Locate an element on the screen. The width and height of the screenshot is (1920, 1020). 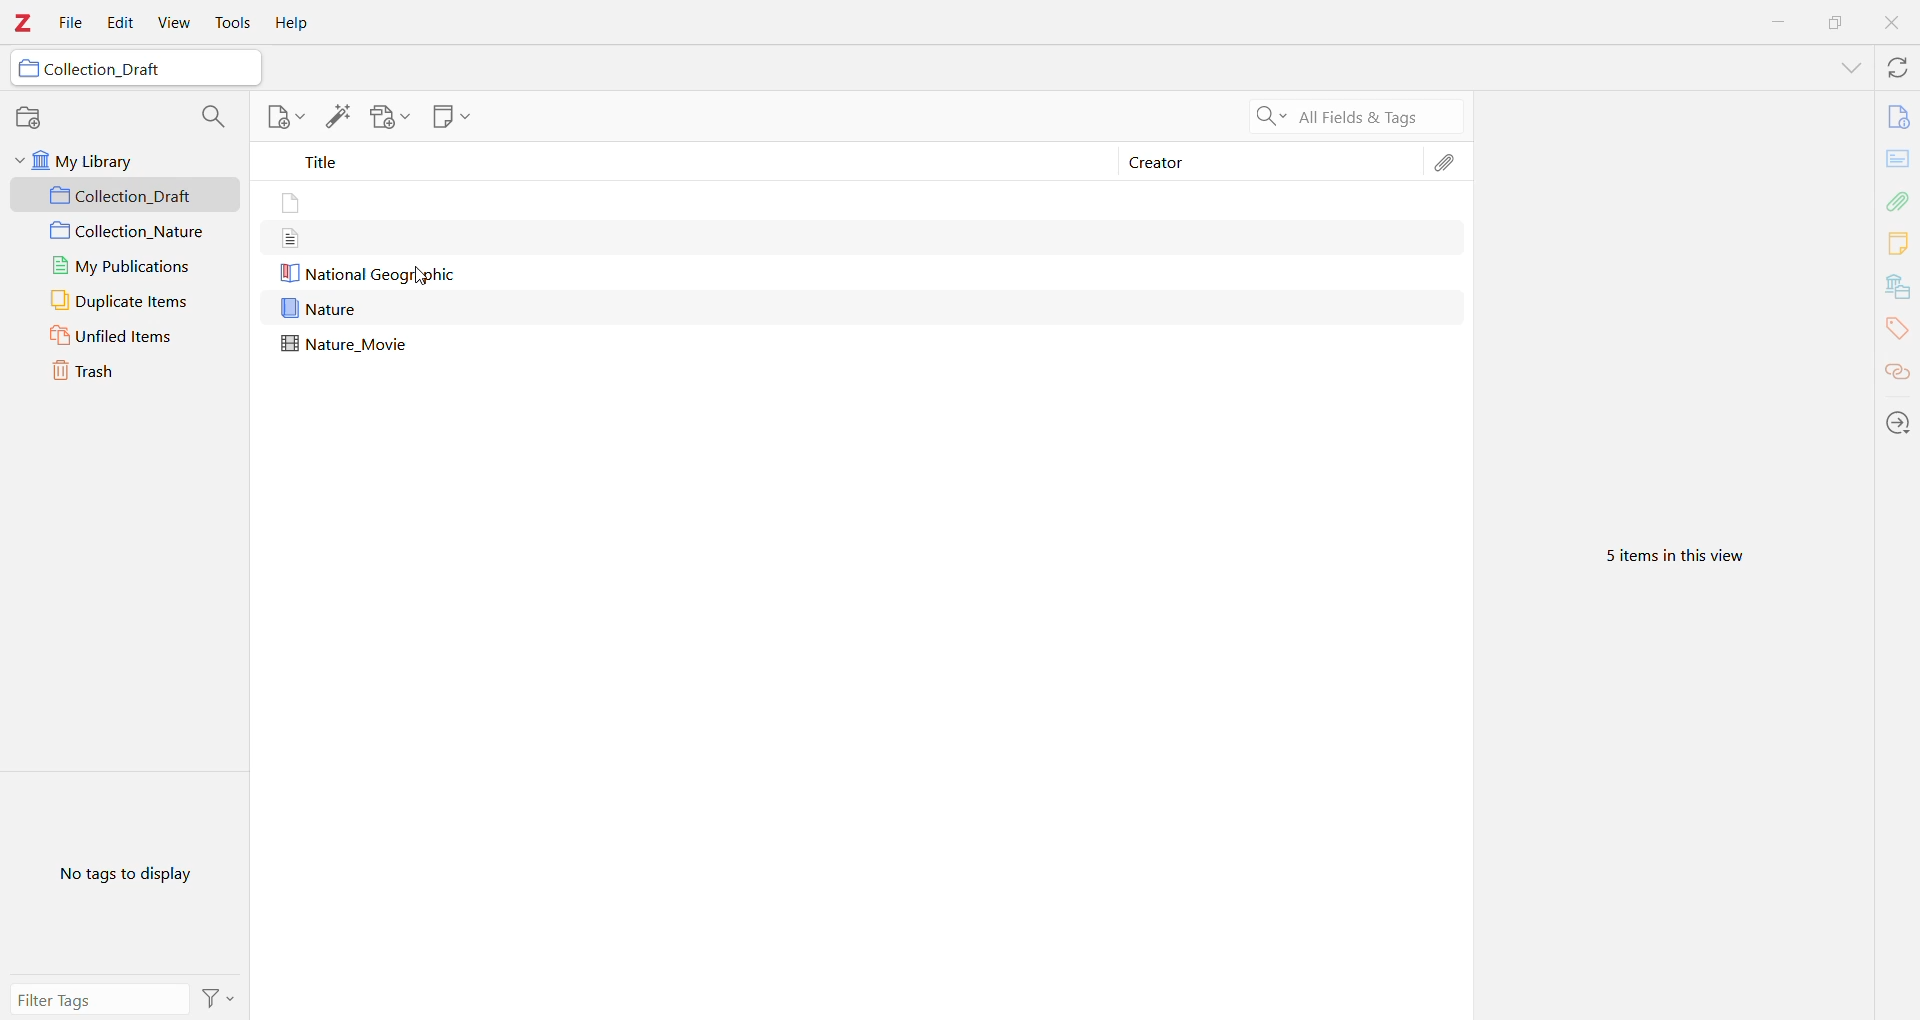
New Item is located at coordinates (284, 119).